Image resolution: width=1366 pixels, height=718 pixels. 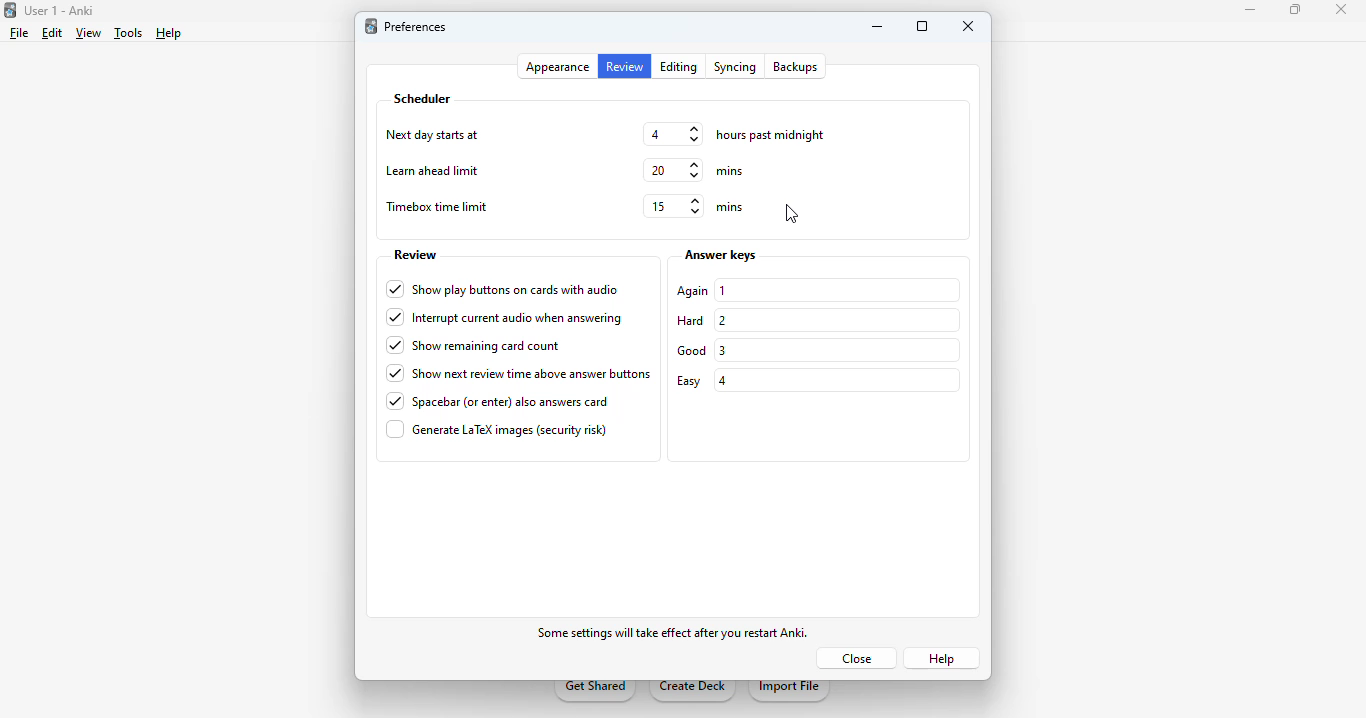 What do you see at coordinates (417, 26) in the screenshot?
I see `preferences` at bounding box center [417, 26].